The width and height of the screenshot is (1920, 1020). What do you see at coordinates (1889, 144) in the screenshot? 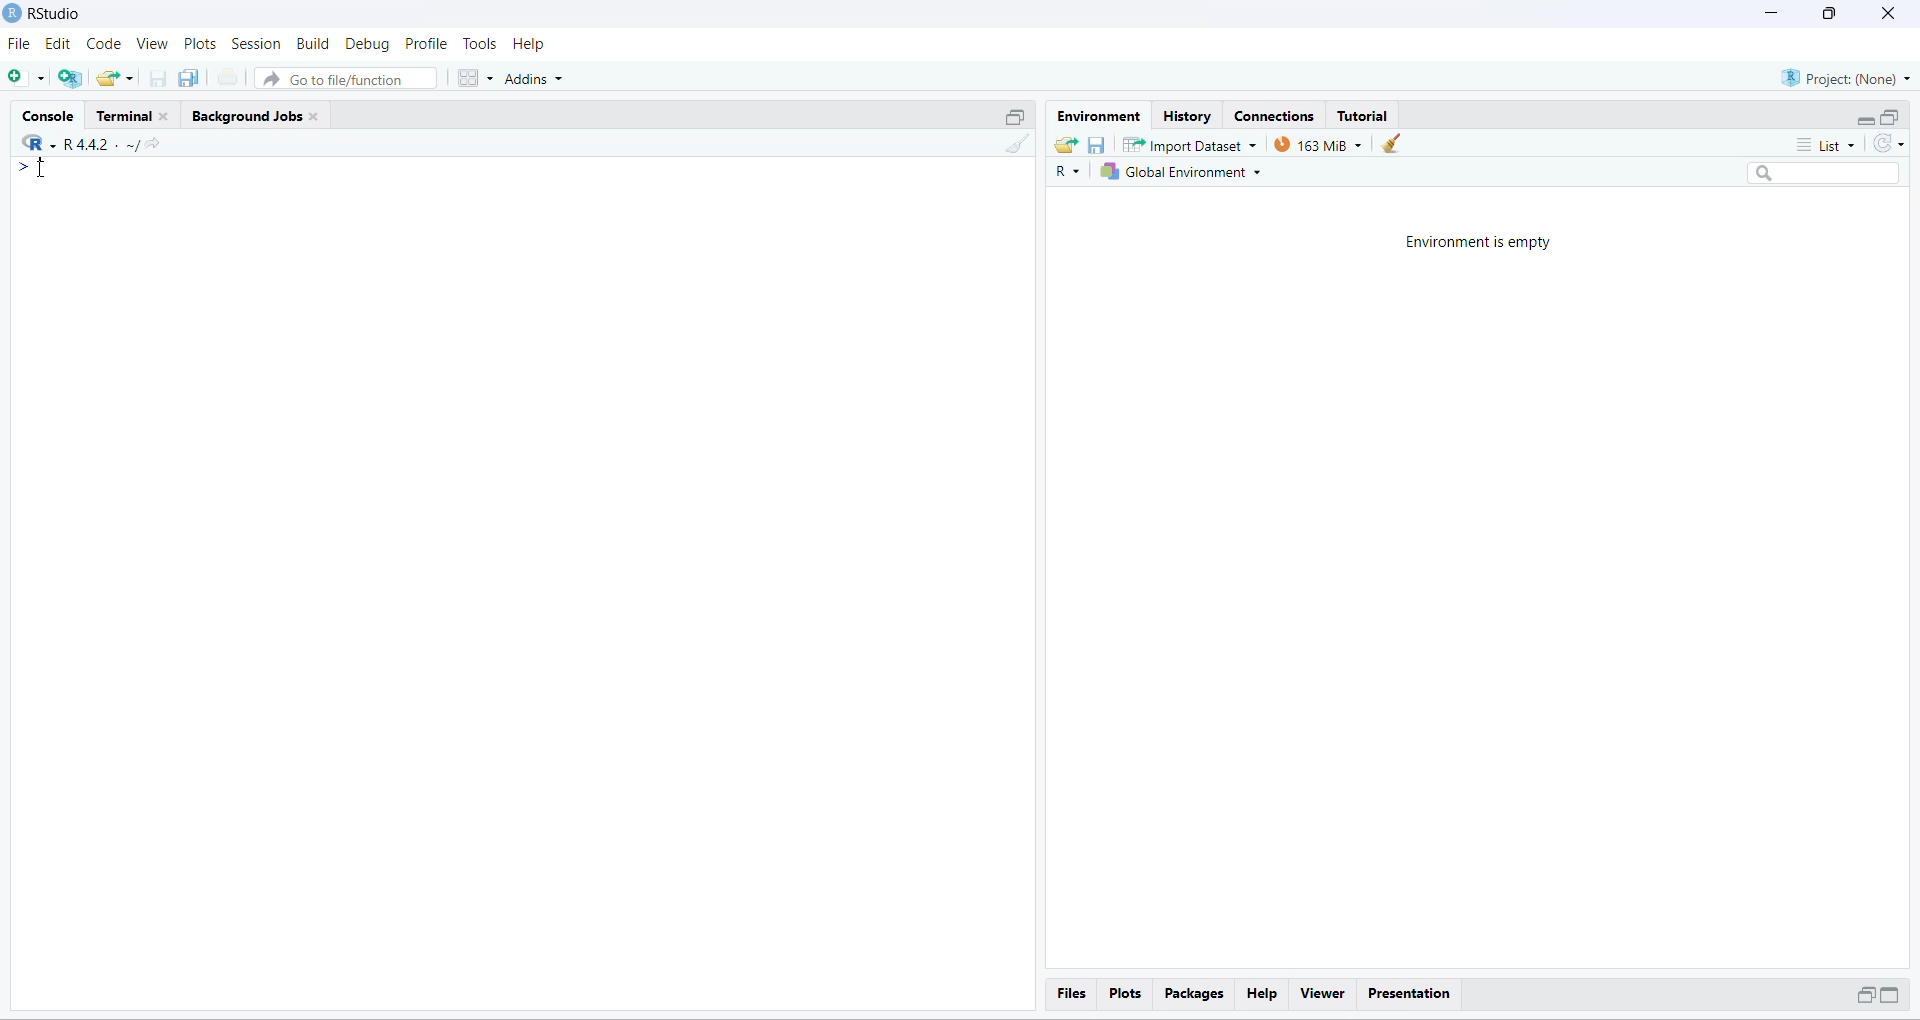
I see `refresh` at bounding box center [1889, 144].